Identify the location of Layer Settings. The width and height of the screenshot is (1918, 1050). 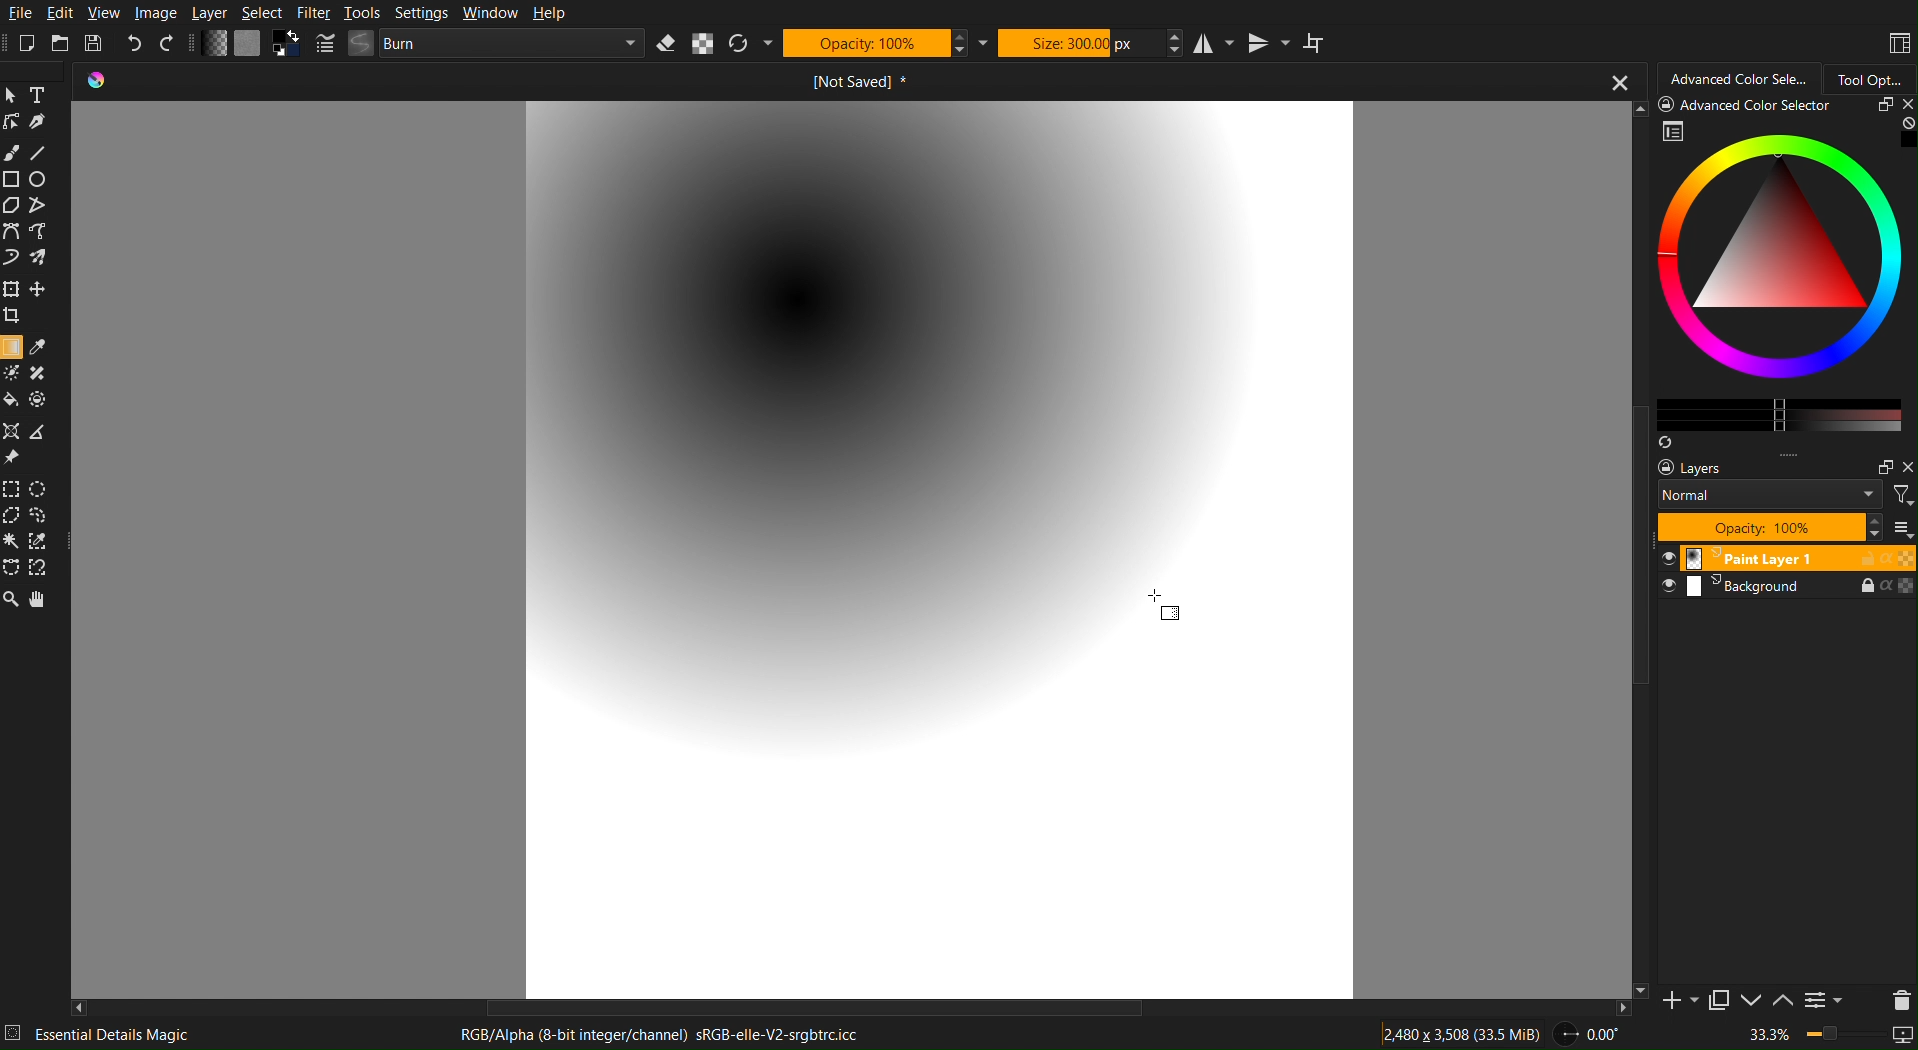
(1785, 500).